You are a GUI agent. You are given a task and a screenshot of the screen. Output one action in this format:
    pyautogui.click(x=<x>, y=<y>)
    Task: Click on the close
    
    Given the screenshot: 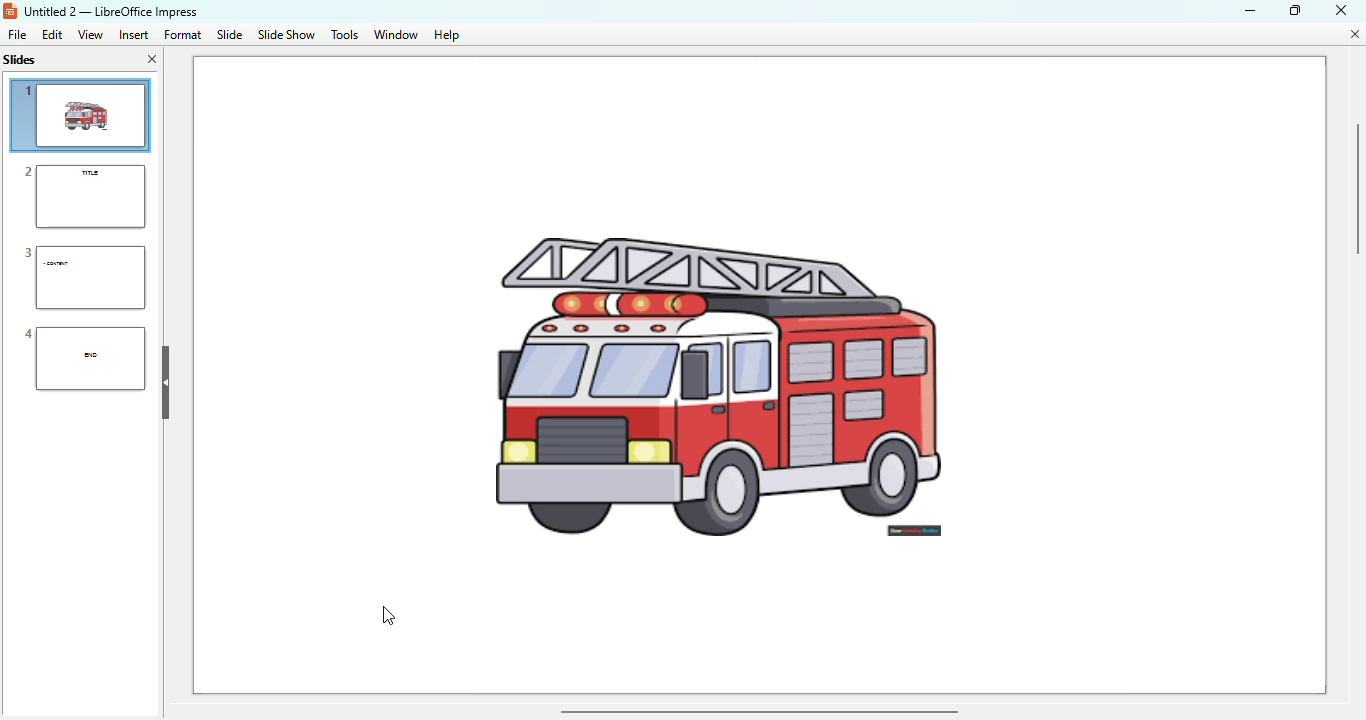 What is the action you would take?
    pyautogui.click(x=1341, y=9)
    